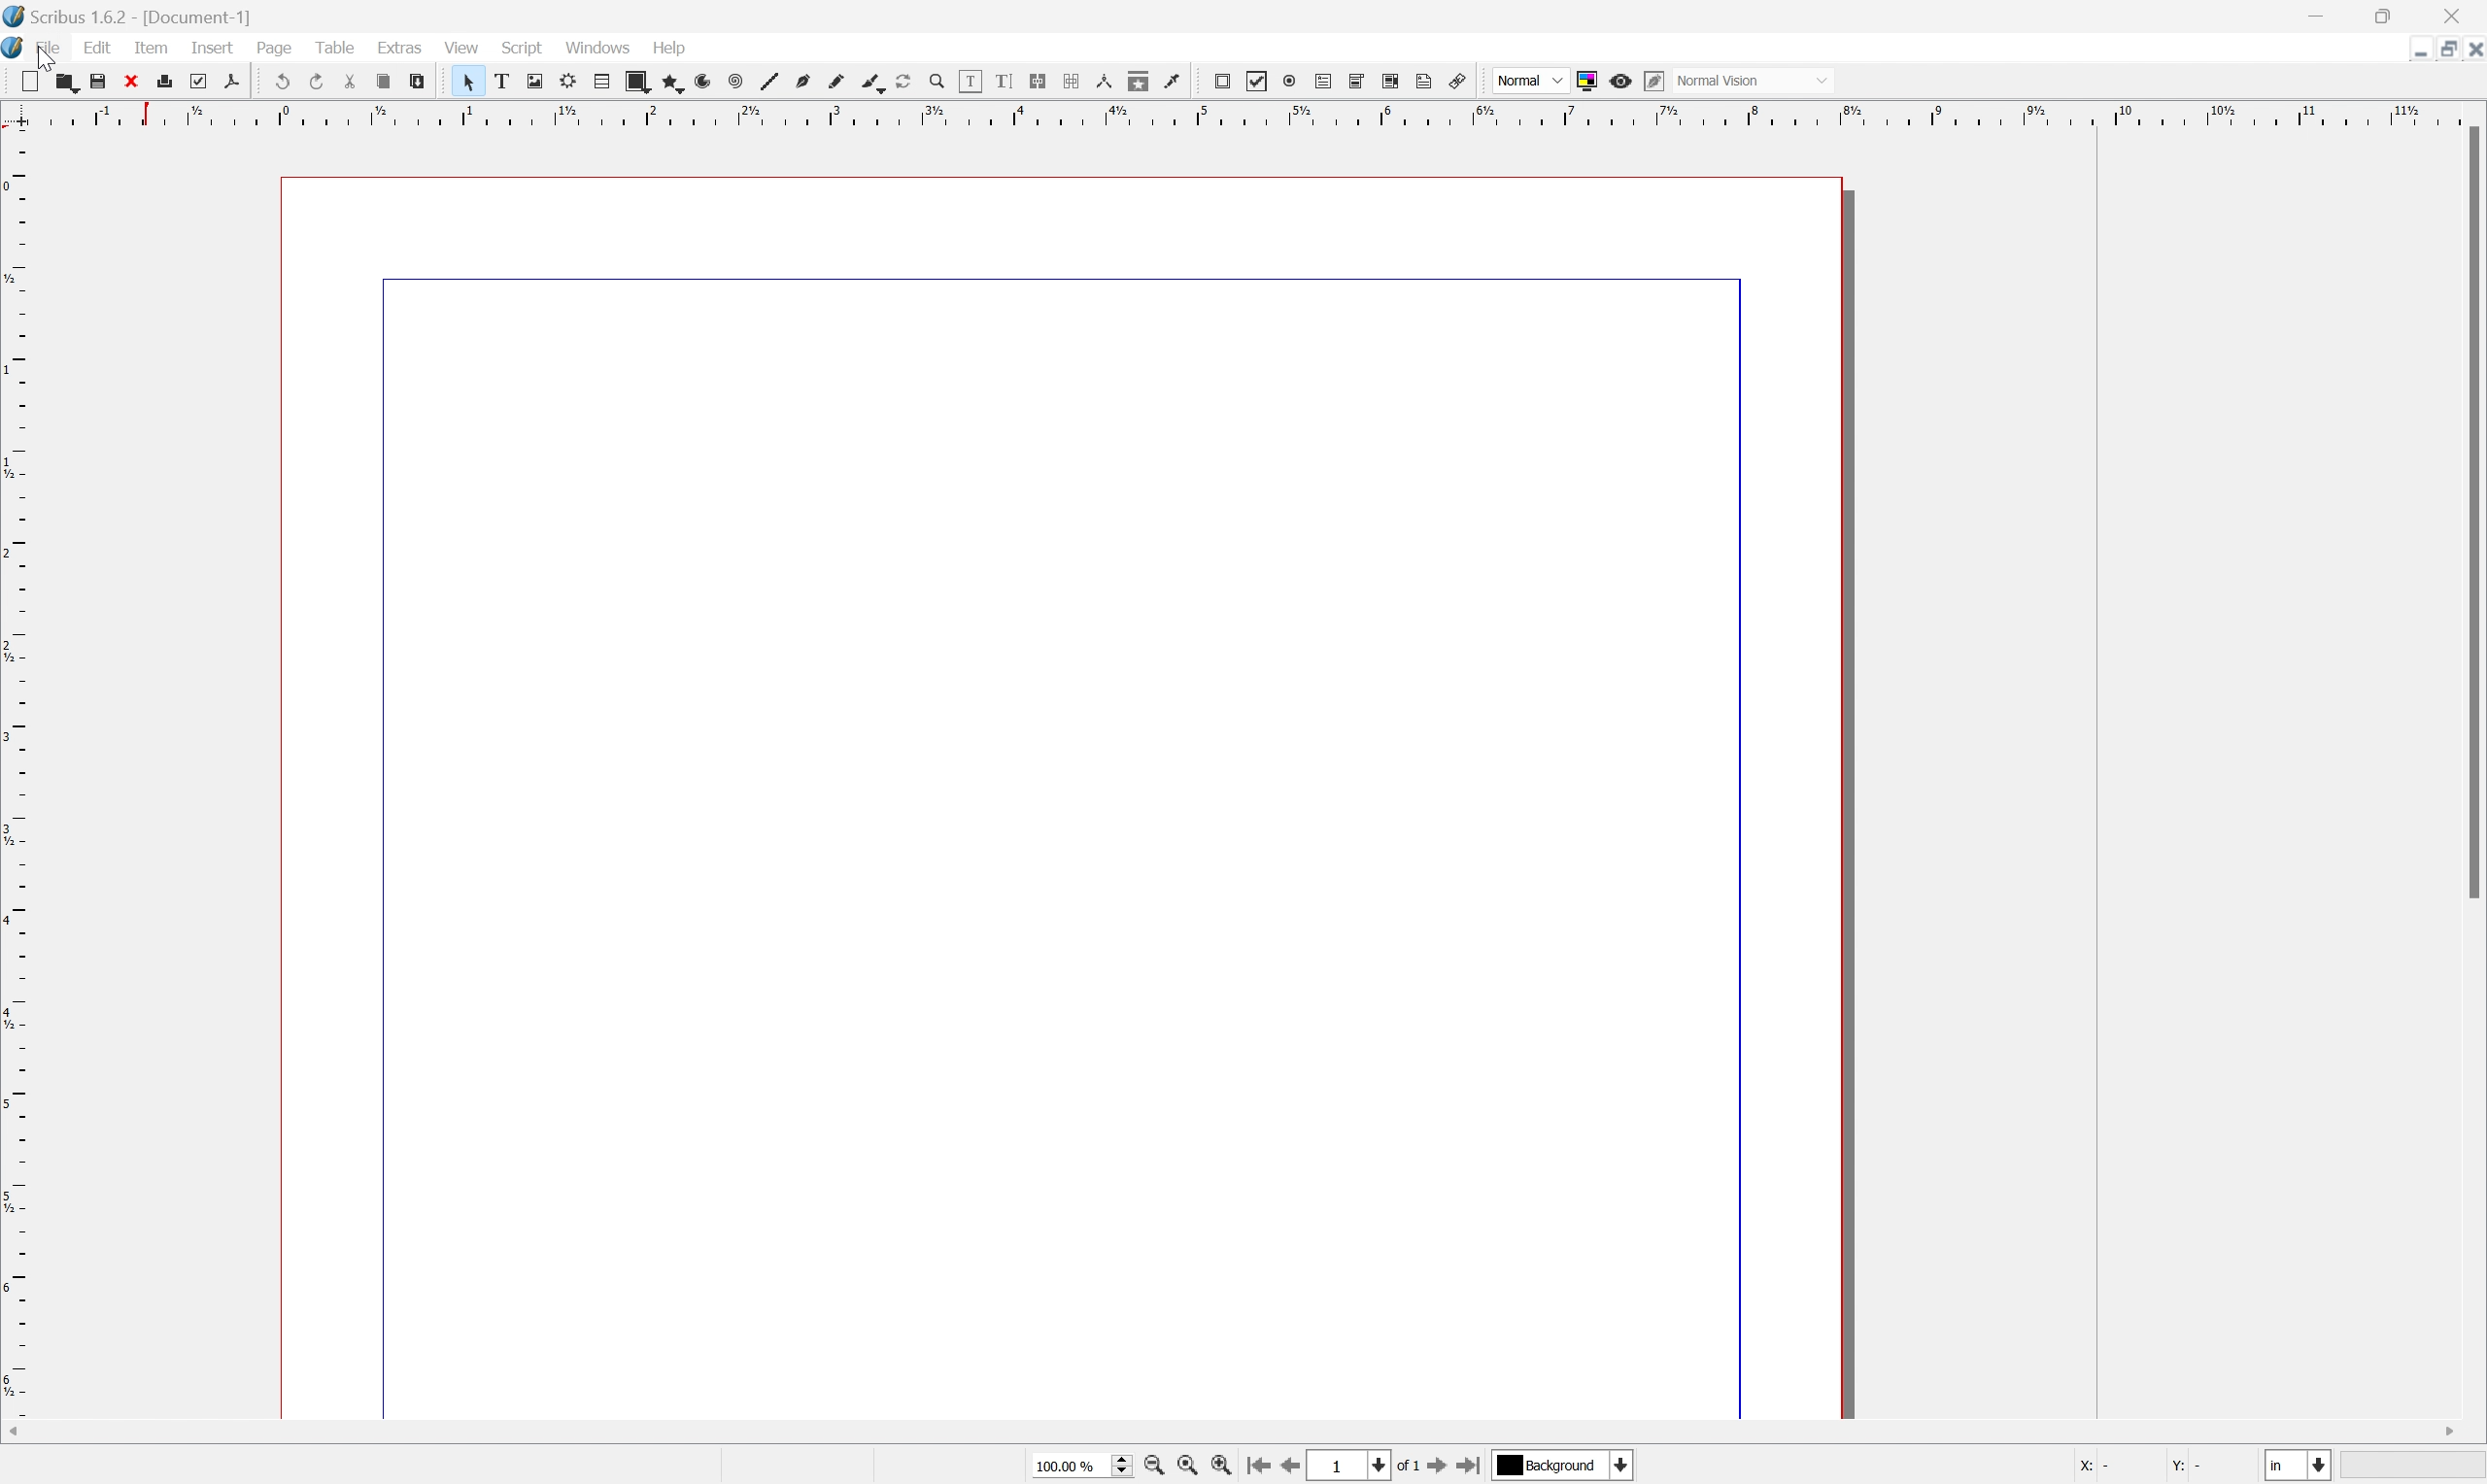 This screenshot has height=1484, width=2487. Describe the element at coordinates (342, 51) in the screenshot. I see `Table` at that location.